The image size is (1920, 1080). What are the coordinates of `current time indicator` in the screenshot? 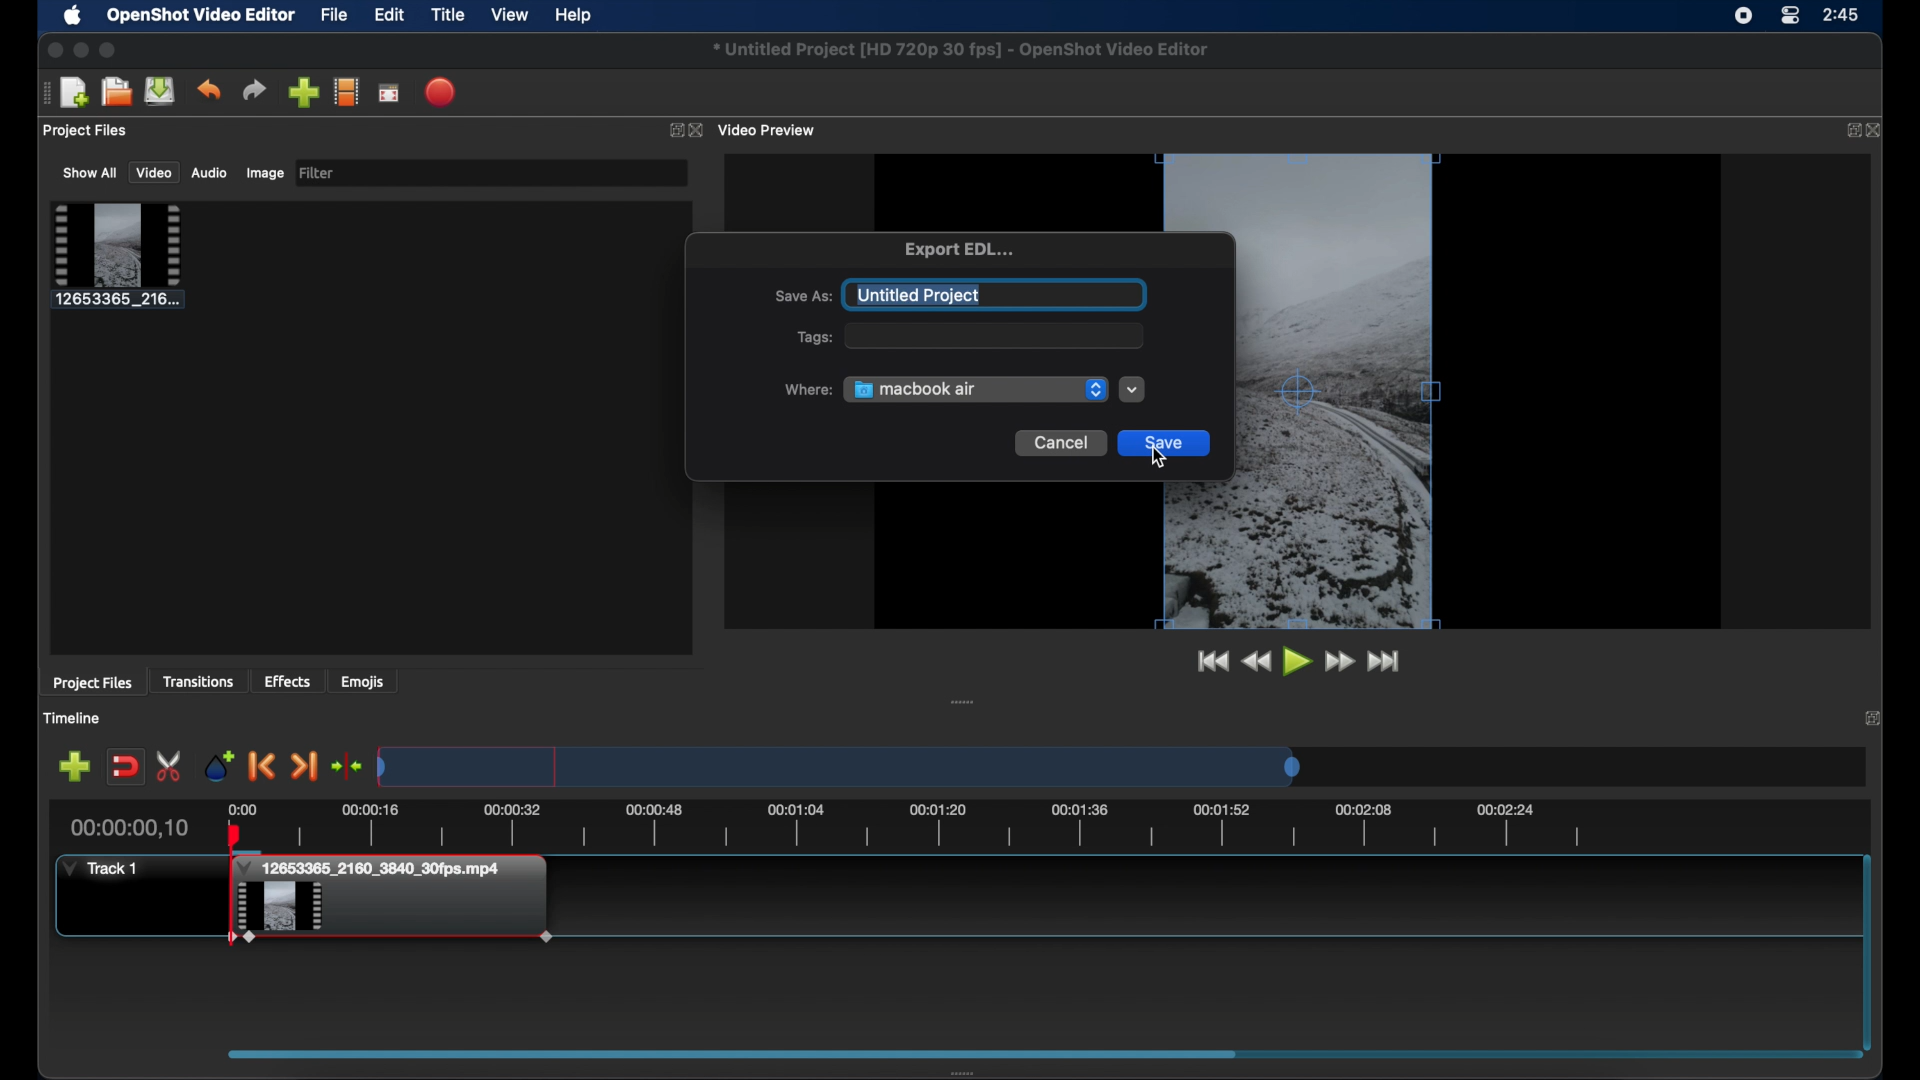 It's located at (135, 826).